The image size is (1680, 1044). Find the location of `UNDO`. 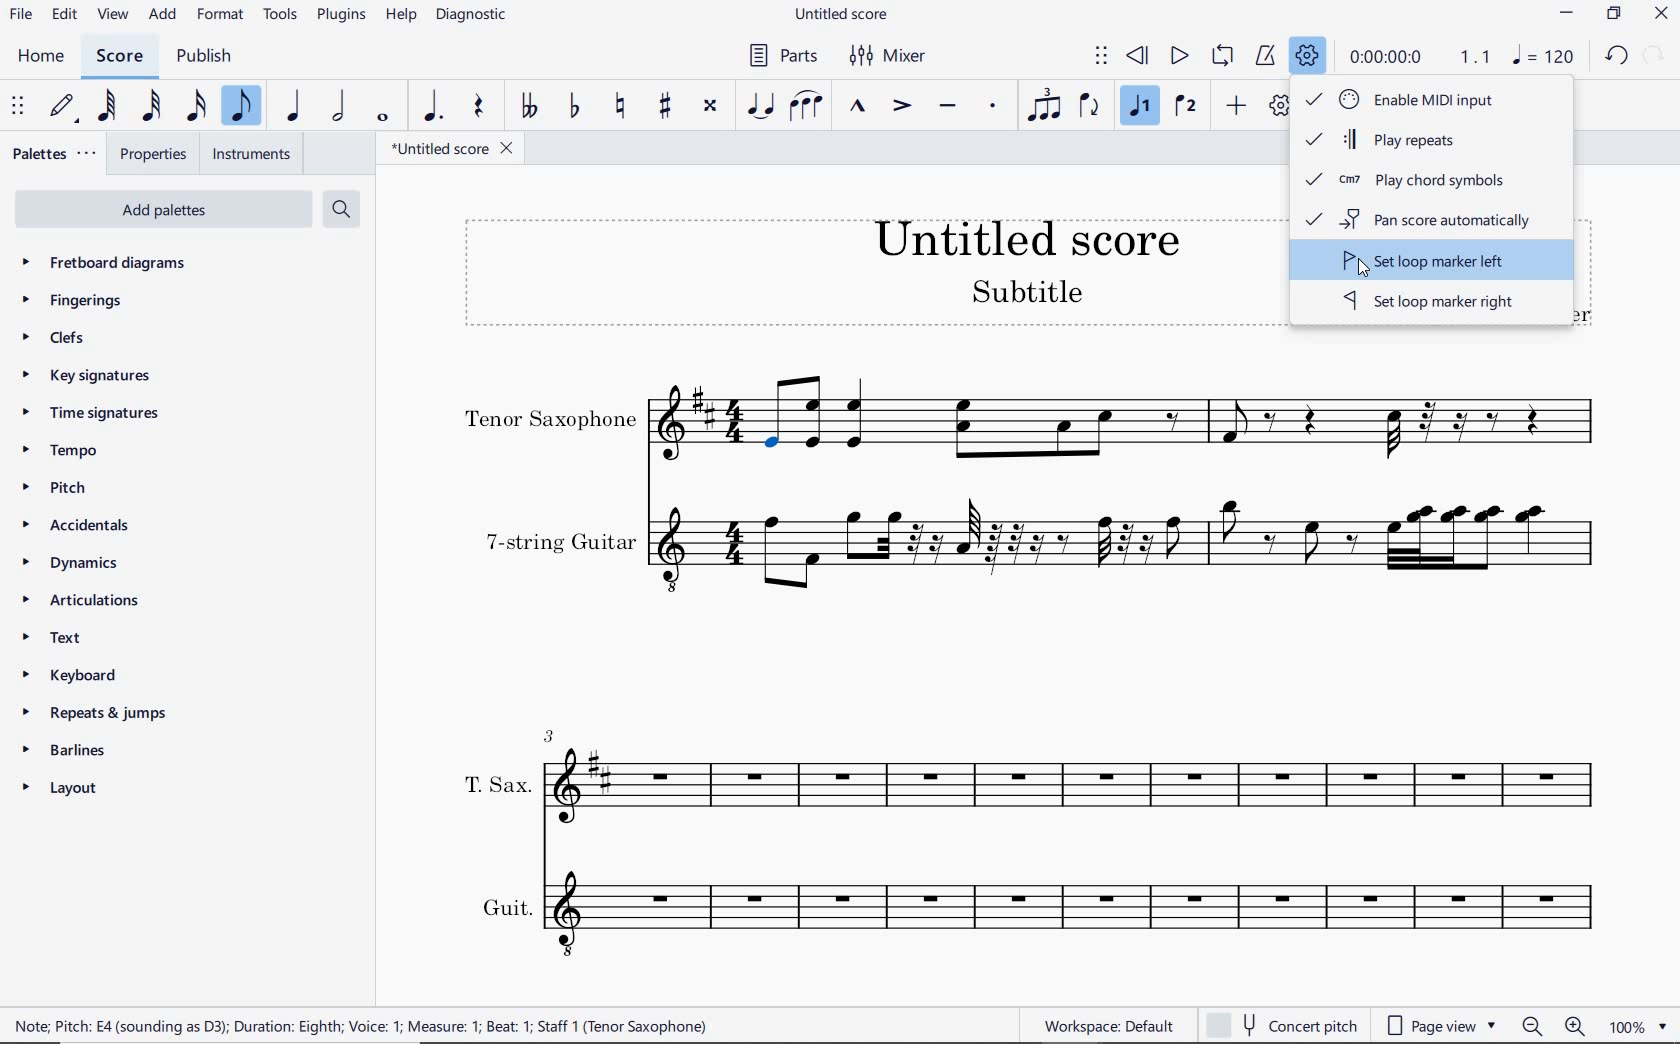

UNDO is located at coordinates (1617, 58).